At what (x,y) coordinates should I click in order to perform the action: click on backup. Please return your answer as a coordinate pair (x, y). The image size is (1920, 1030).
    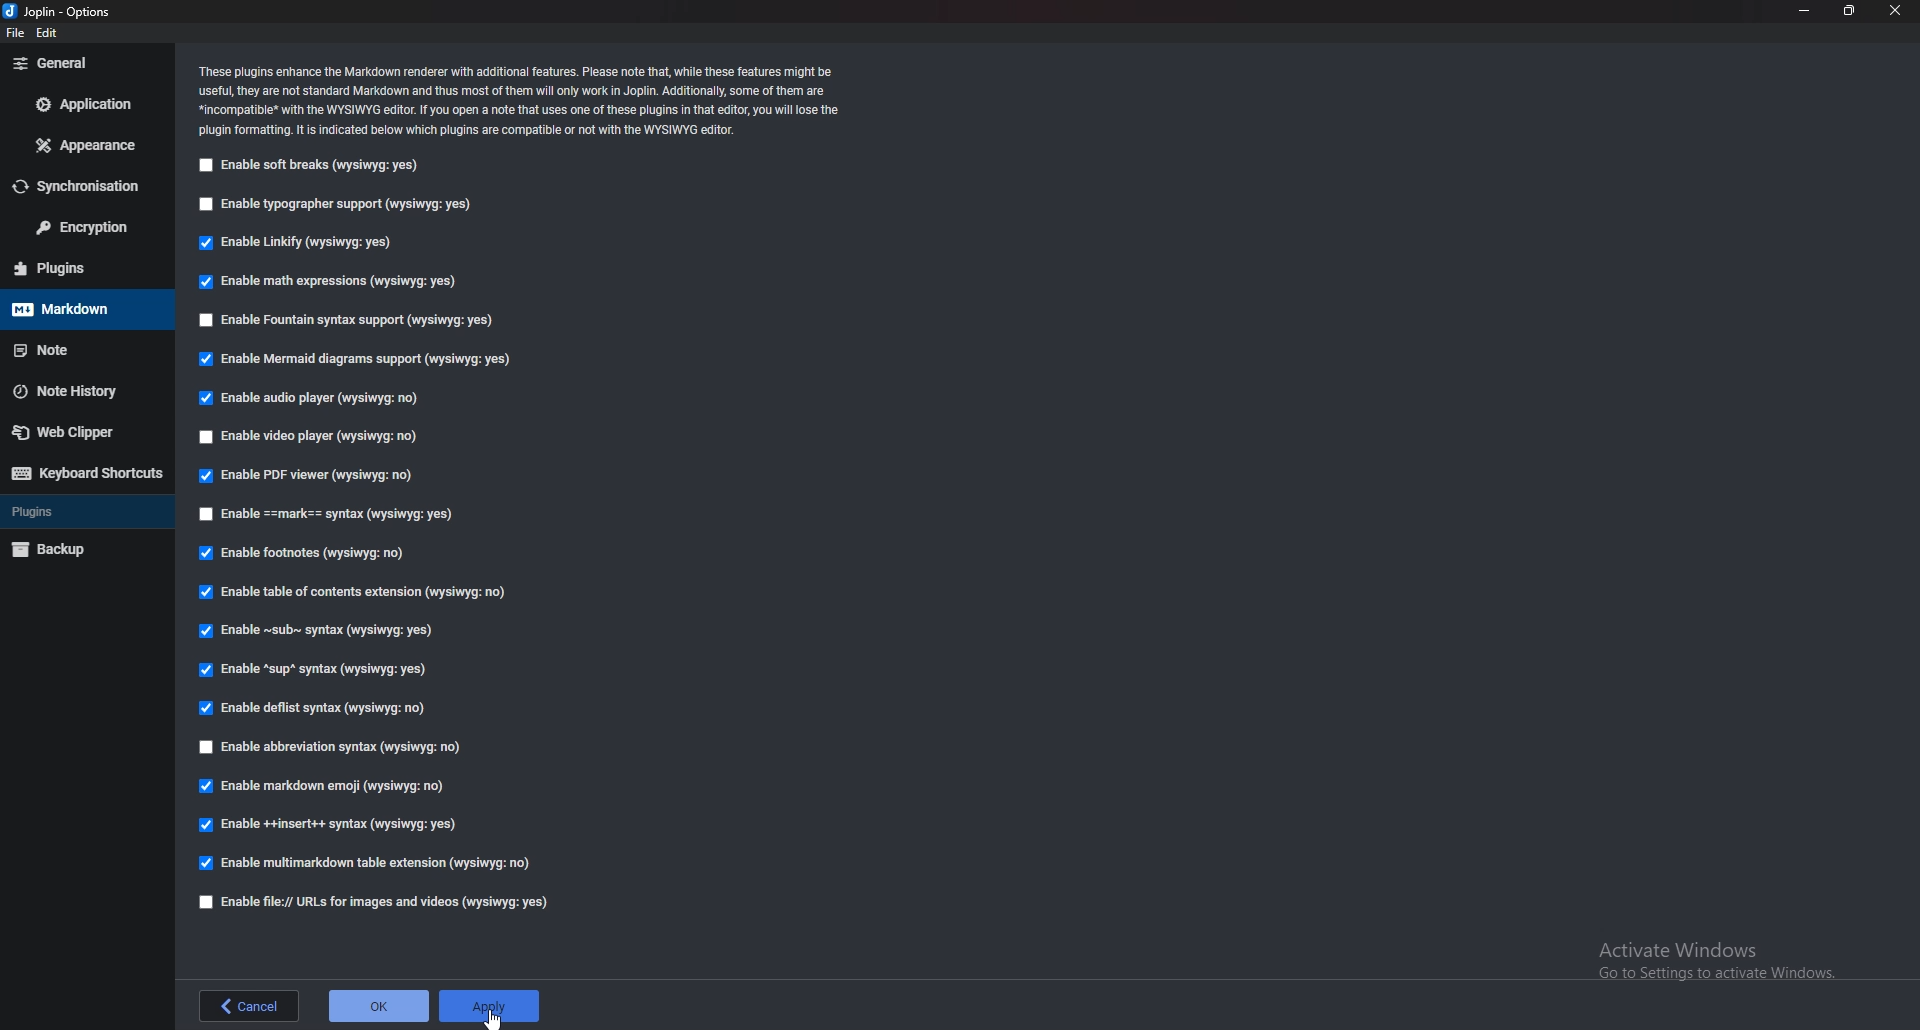
    Looking at the image, I should click on (79, 550).